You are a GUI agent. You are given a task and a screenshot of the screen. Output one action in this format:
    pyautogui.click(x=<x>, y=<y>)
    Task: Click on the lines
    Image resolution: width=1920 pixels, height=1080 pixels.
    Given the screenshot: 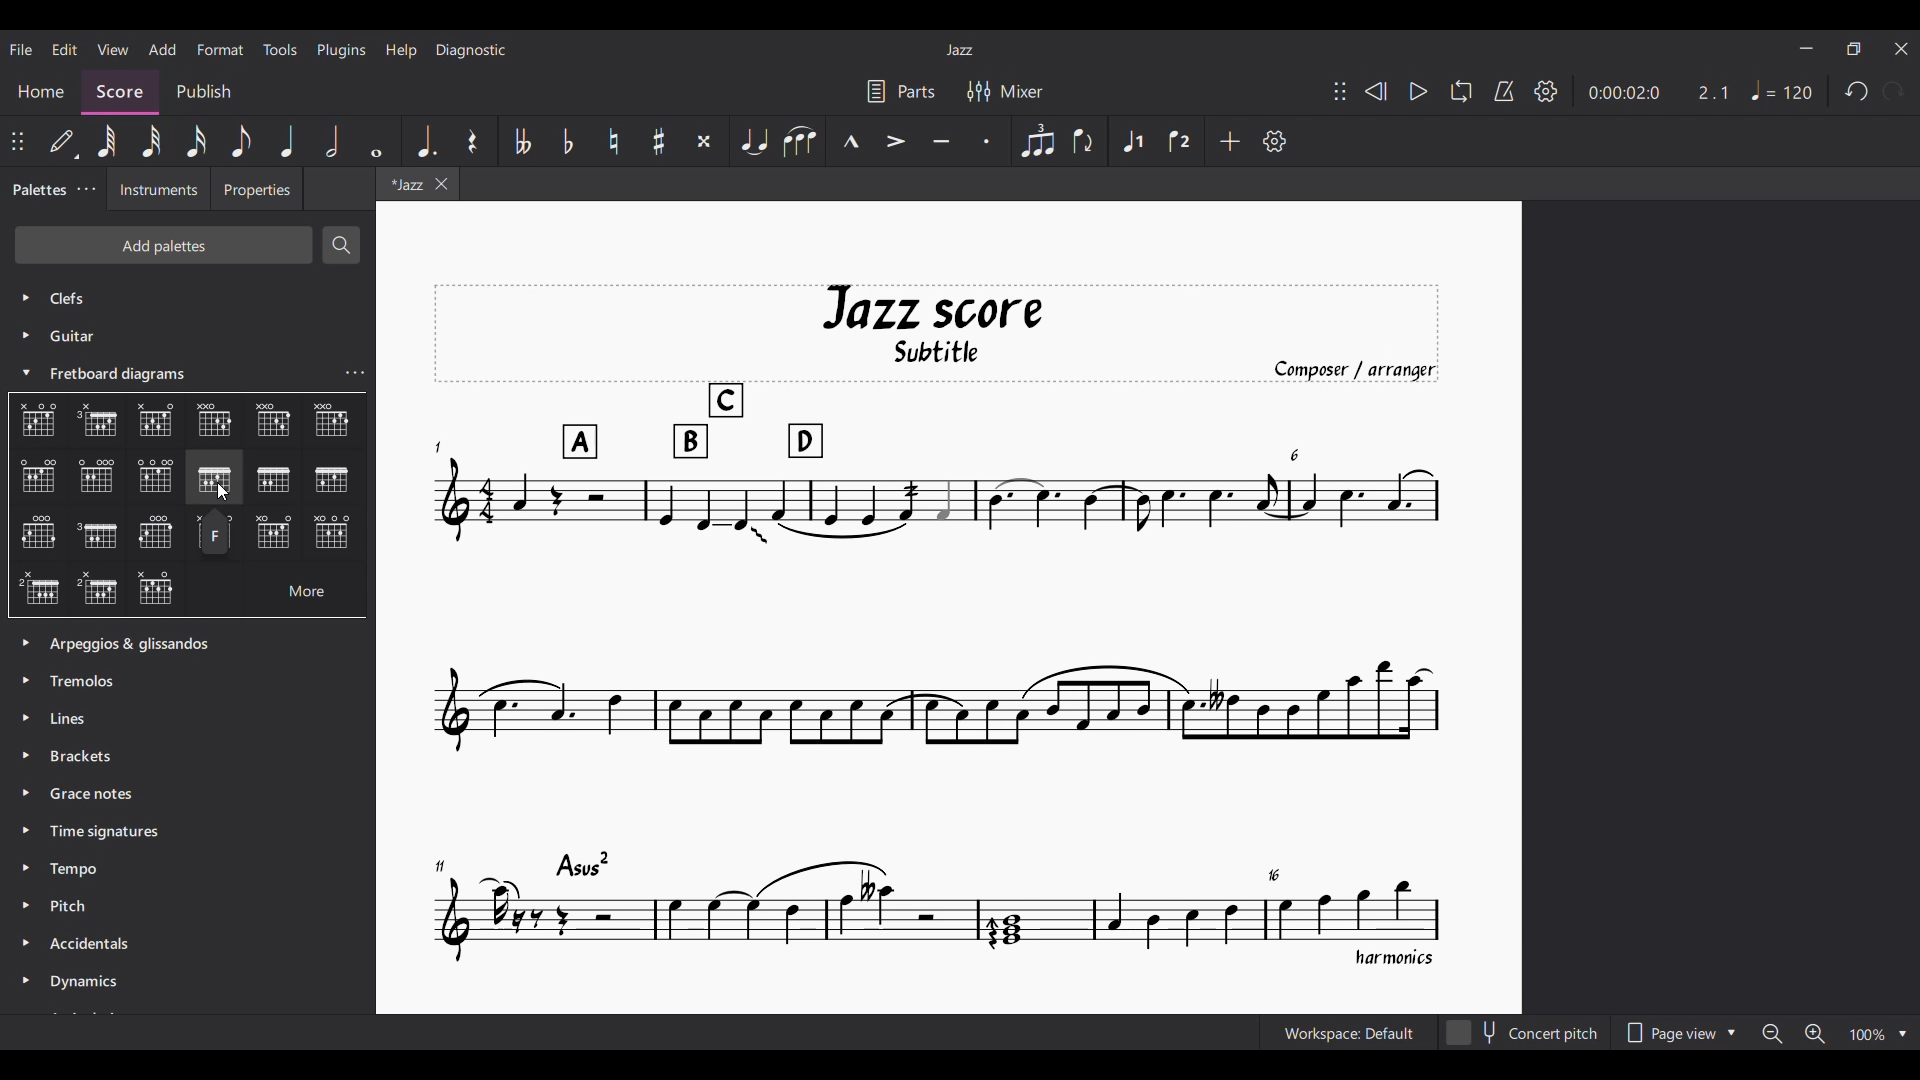 What is the action you would take?
    pyautogui.click(x=74, y=719)
    